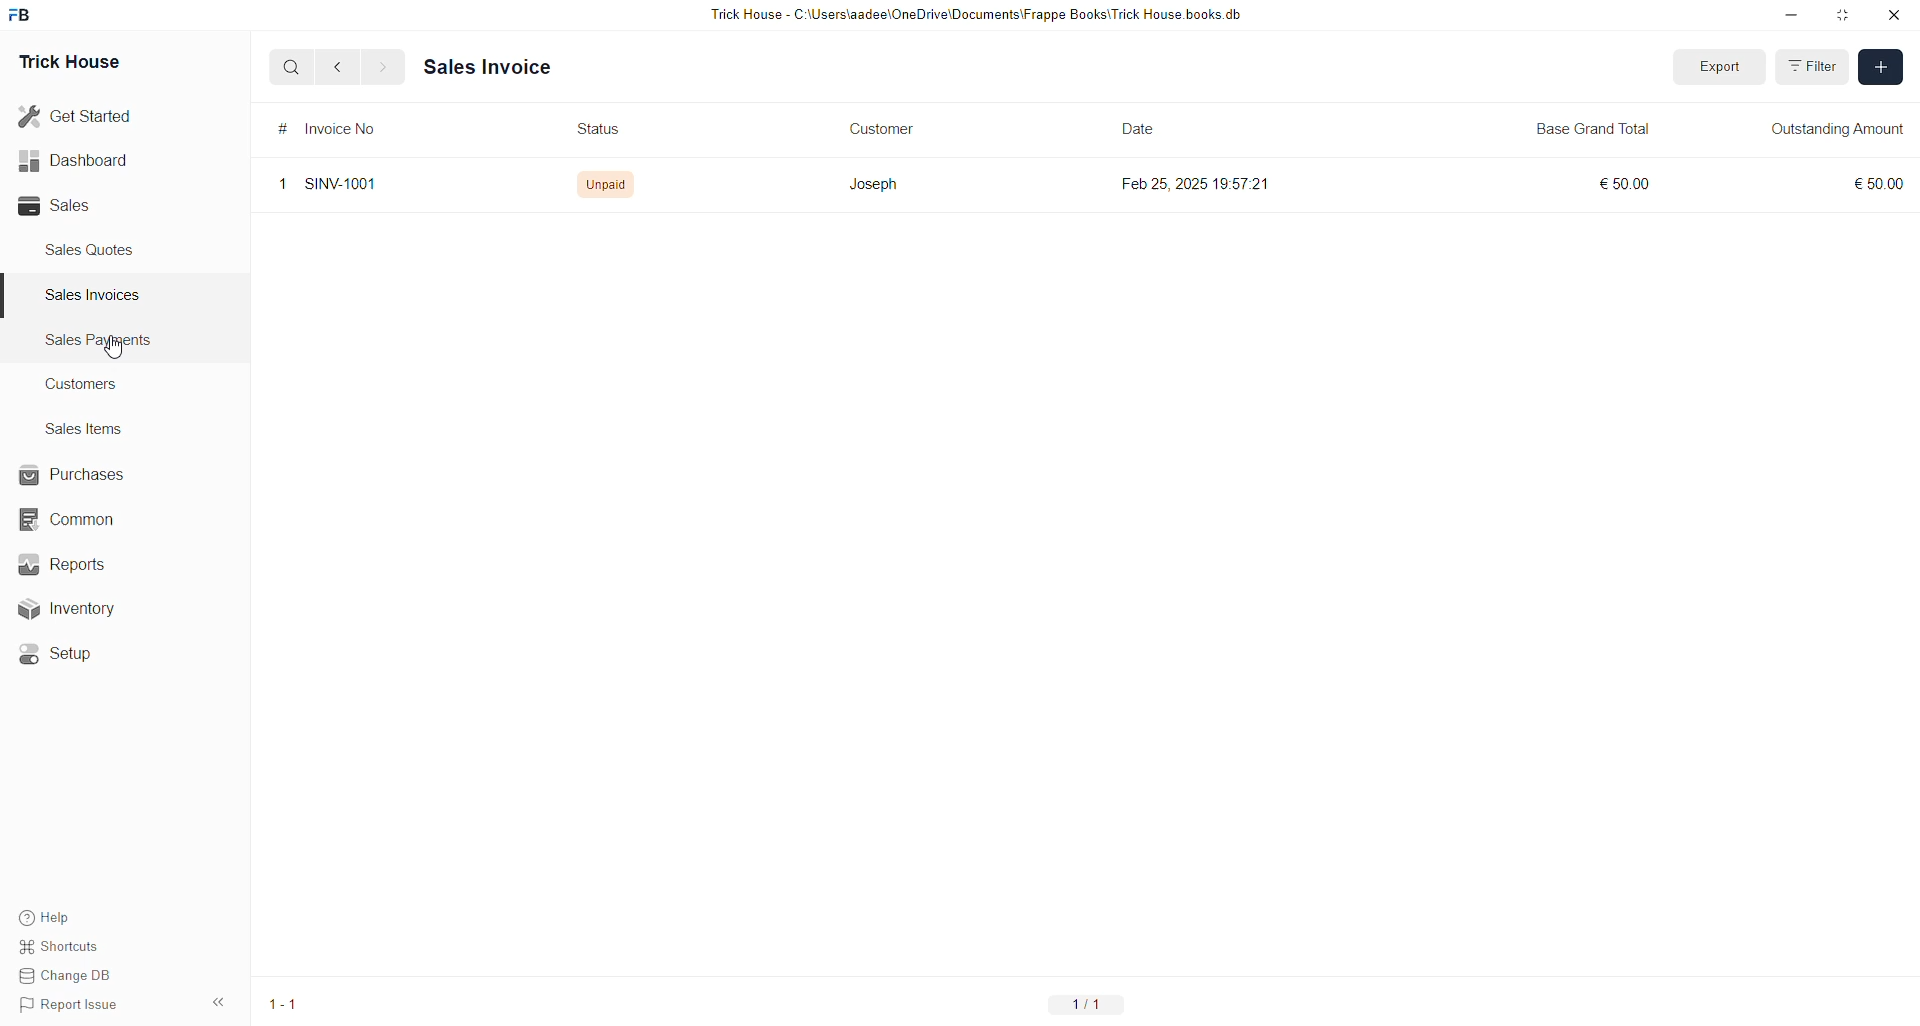 This screenshot has width=1920, height=1026. I want to click on Outstanding Amount, so click(1836, 129).